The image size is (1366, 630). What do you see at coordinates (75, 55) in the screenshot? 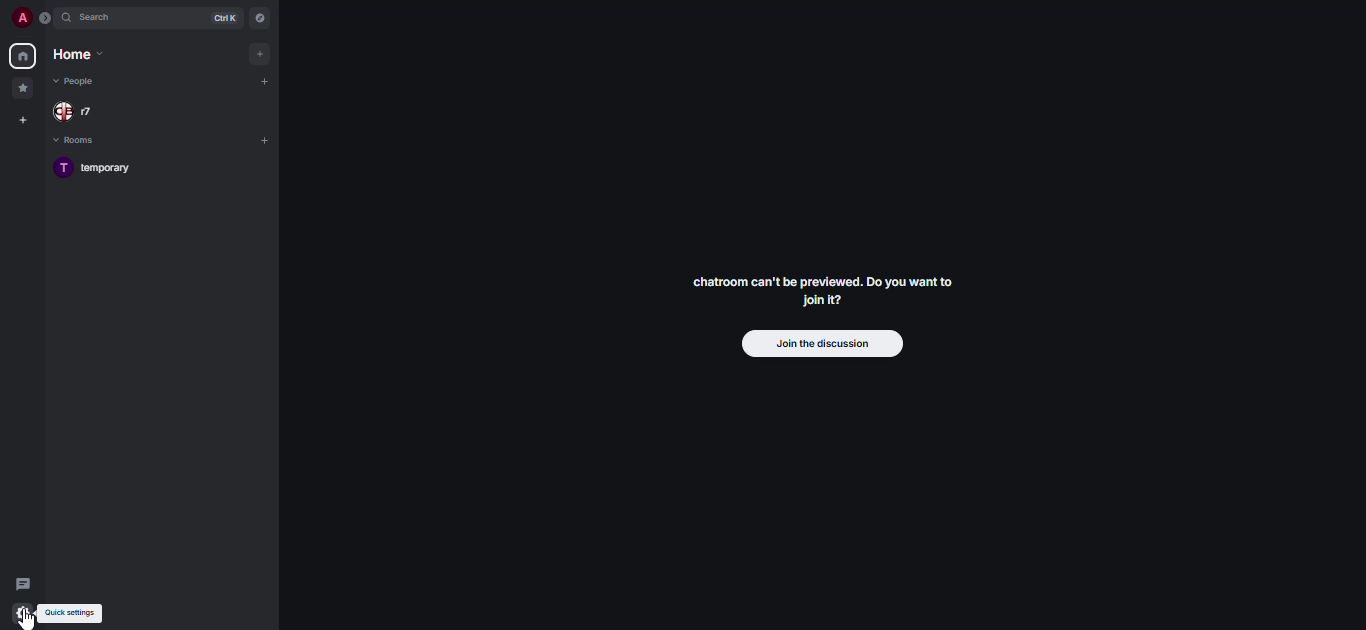
I see `home` at bounding box center [75, 55].